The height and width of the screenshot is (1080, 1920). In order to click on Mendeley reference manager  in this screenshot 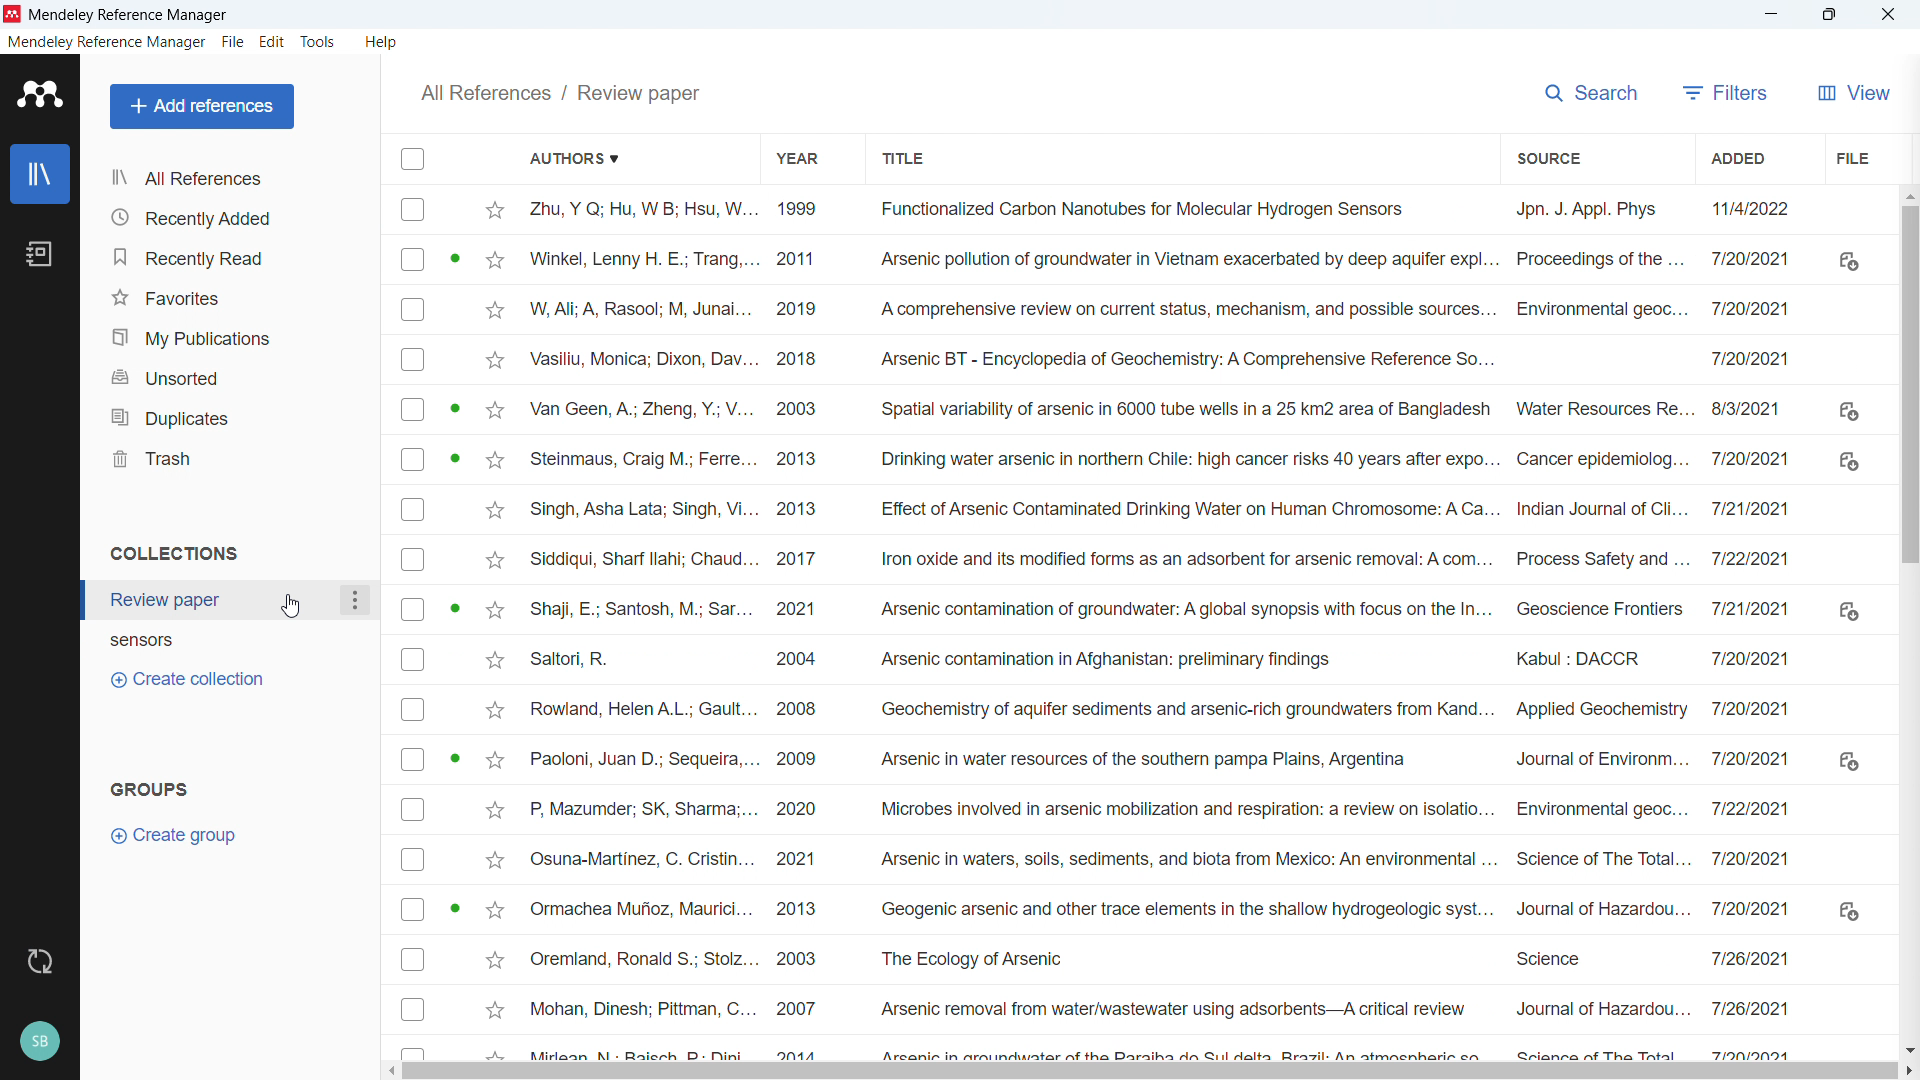, I will do `click(107, 42)`.